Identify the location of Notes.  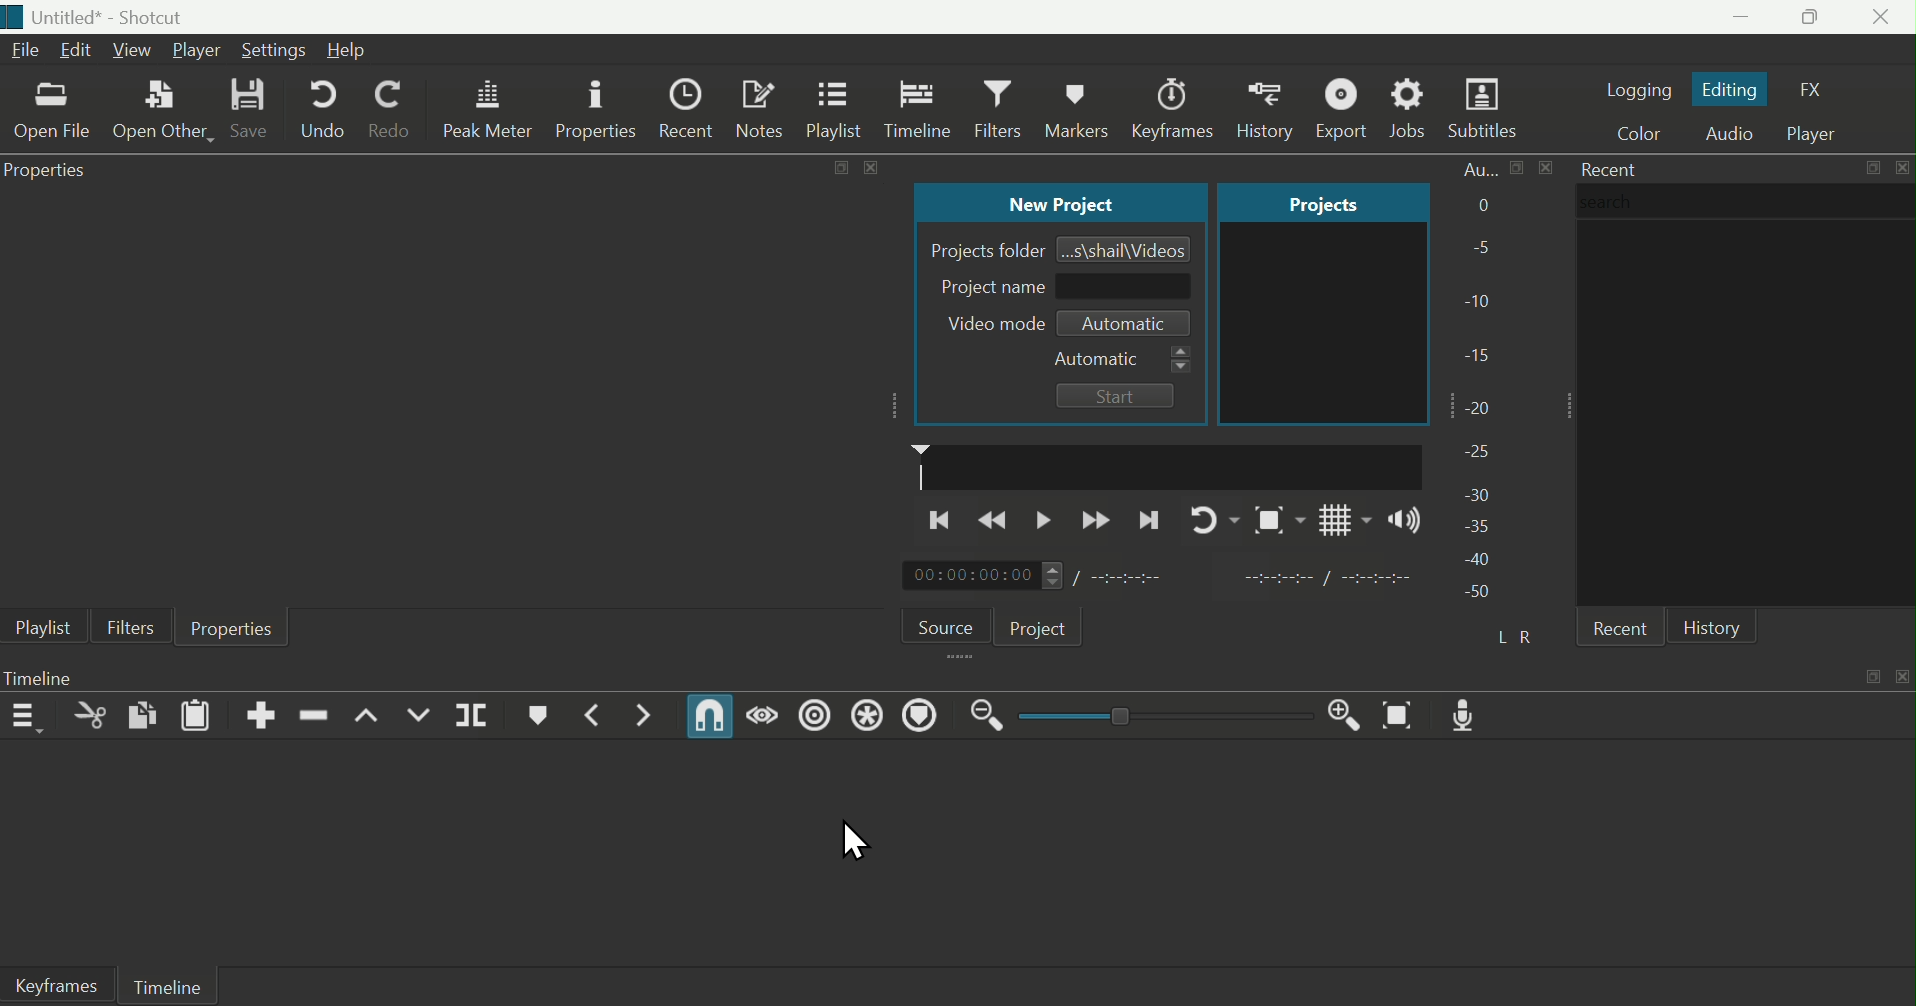
(763, 109).